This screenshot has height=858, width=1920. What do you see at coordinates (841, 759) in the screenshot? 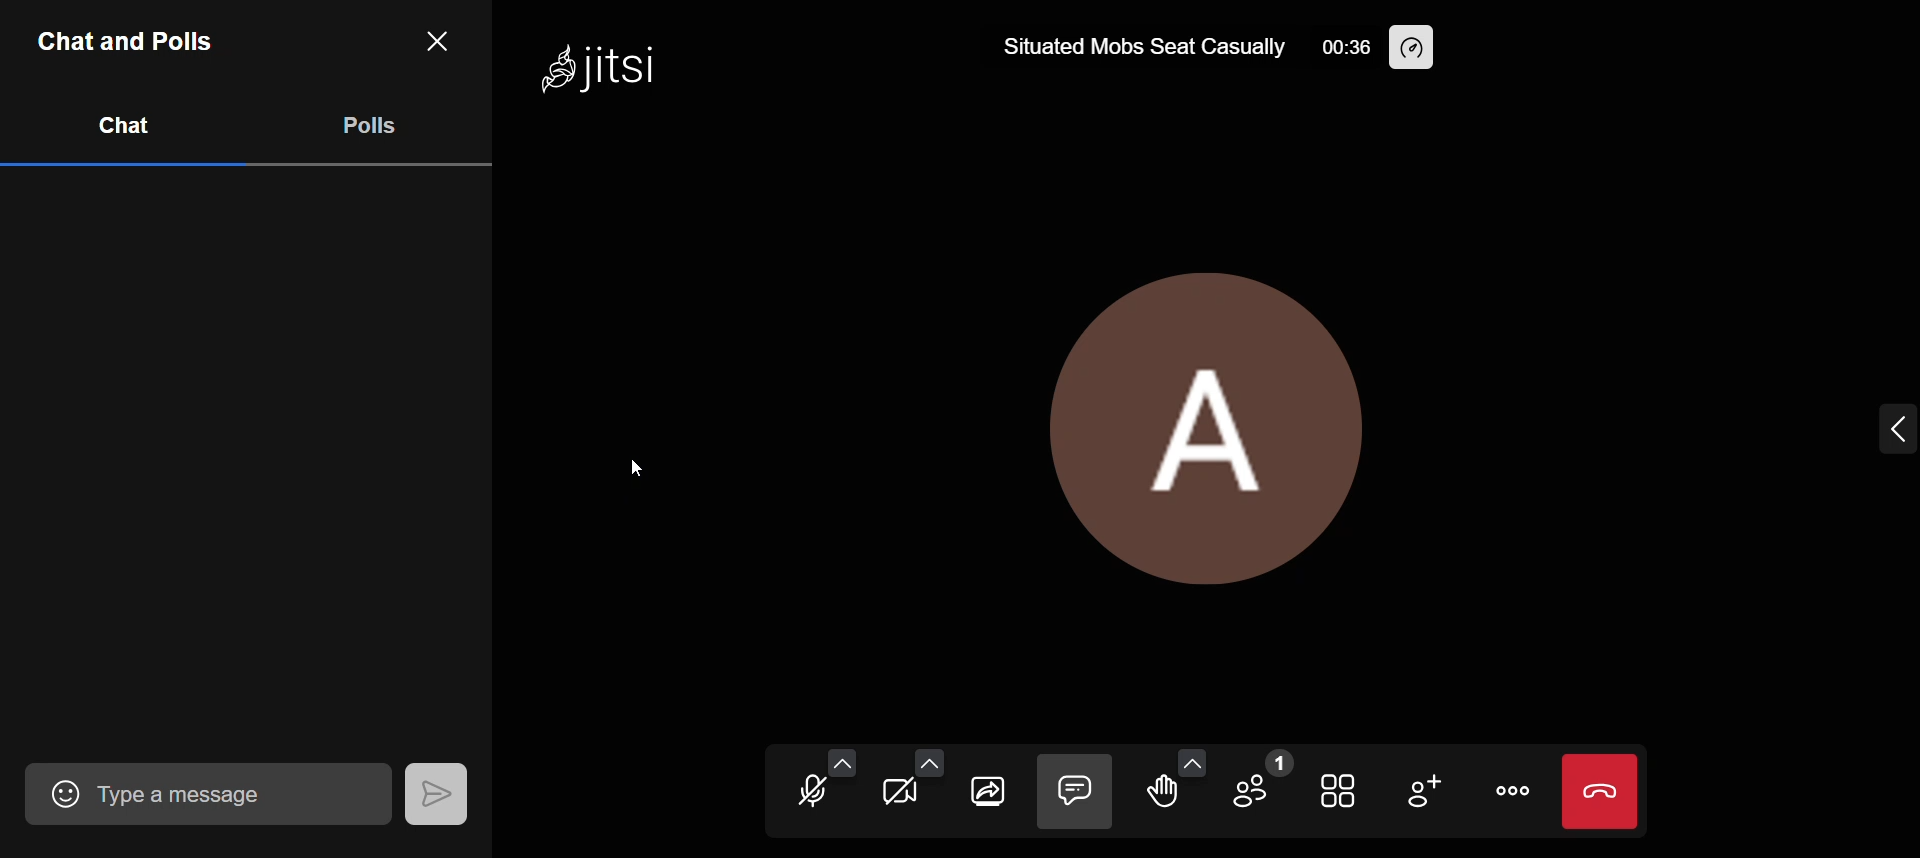
I see `audio setting` at bounding box center [841, 759].